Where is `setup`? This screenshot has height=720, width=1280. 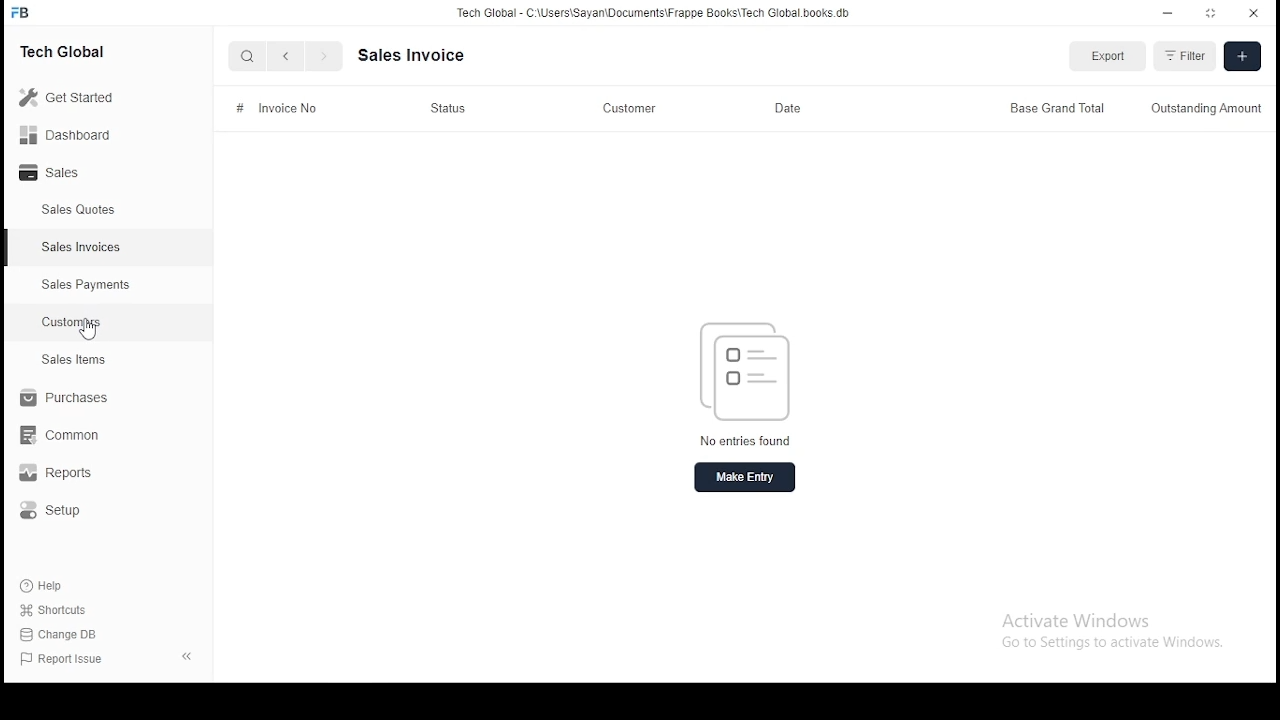 setup is located at coordinates (58, 513).